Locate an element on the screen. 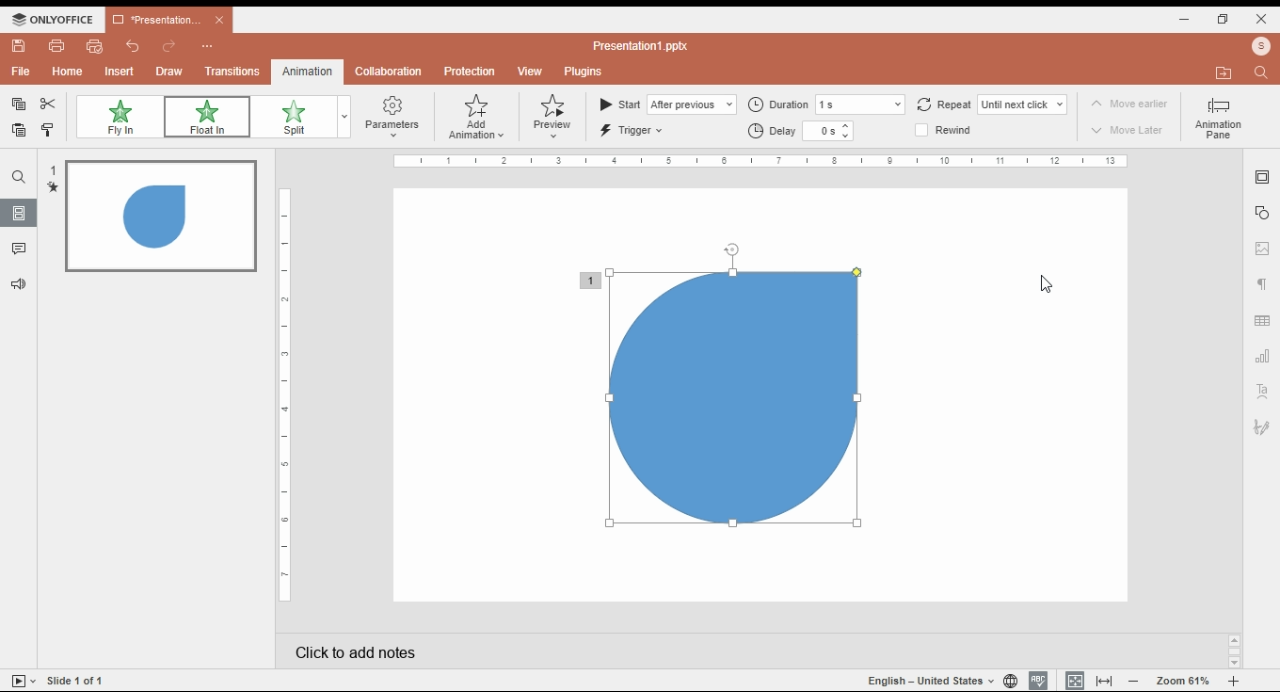 This screenshot has width=1280, height=692. collaboration is located at coordinates (387, 72).